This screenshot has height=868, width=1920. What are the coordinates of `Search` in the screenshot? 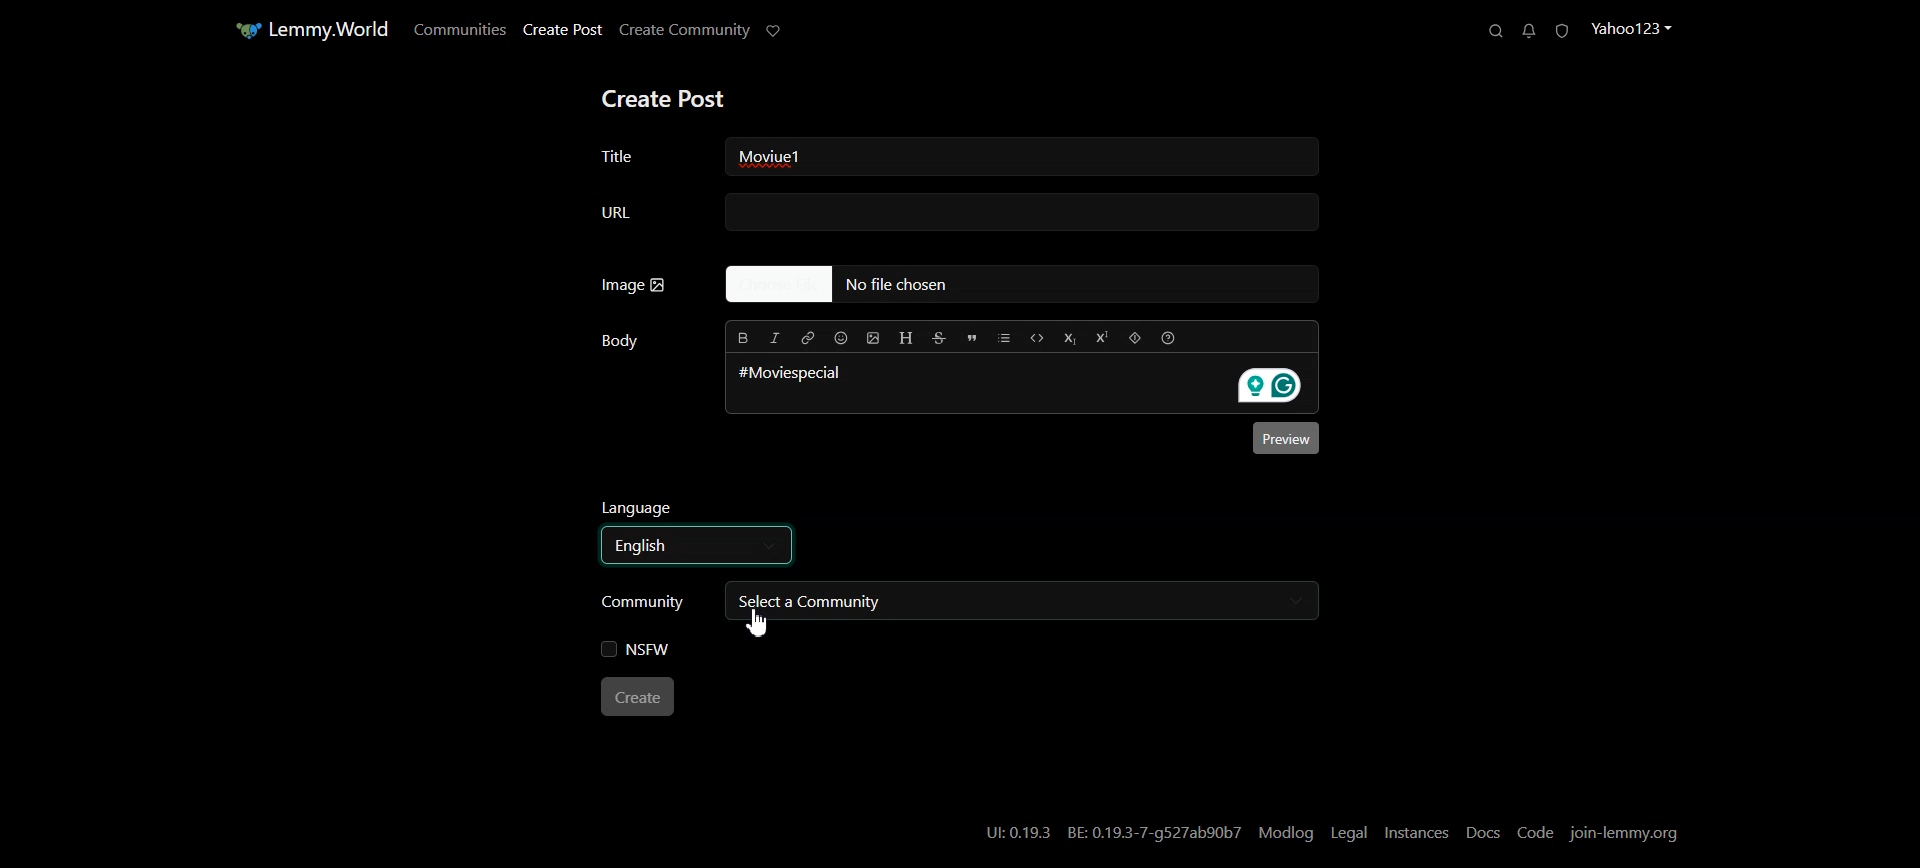 It's located at (1490, 30).